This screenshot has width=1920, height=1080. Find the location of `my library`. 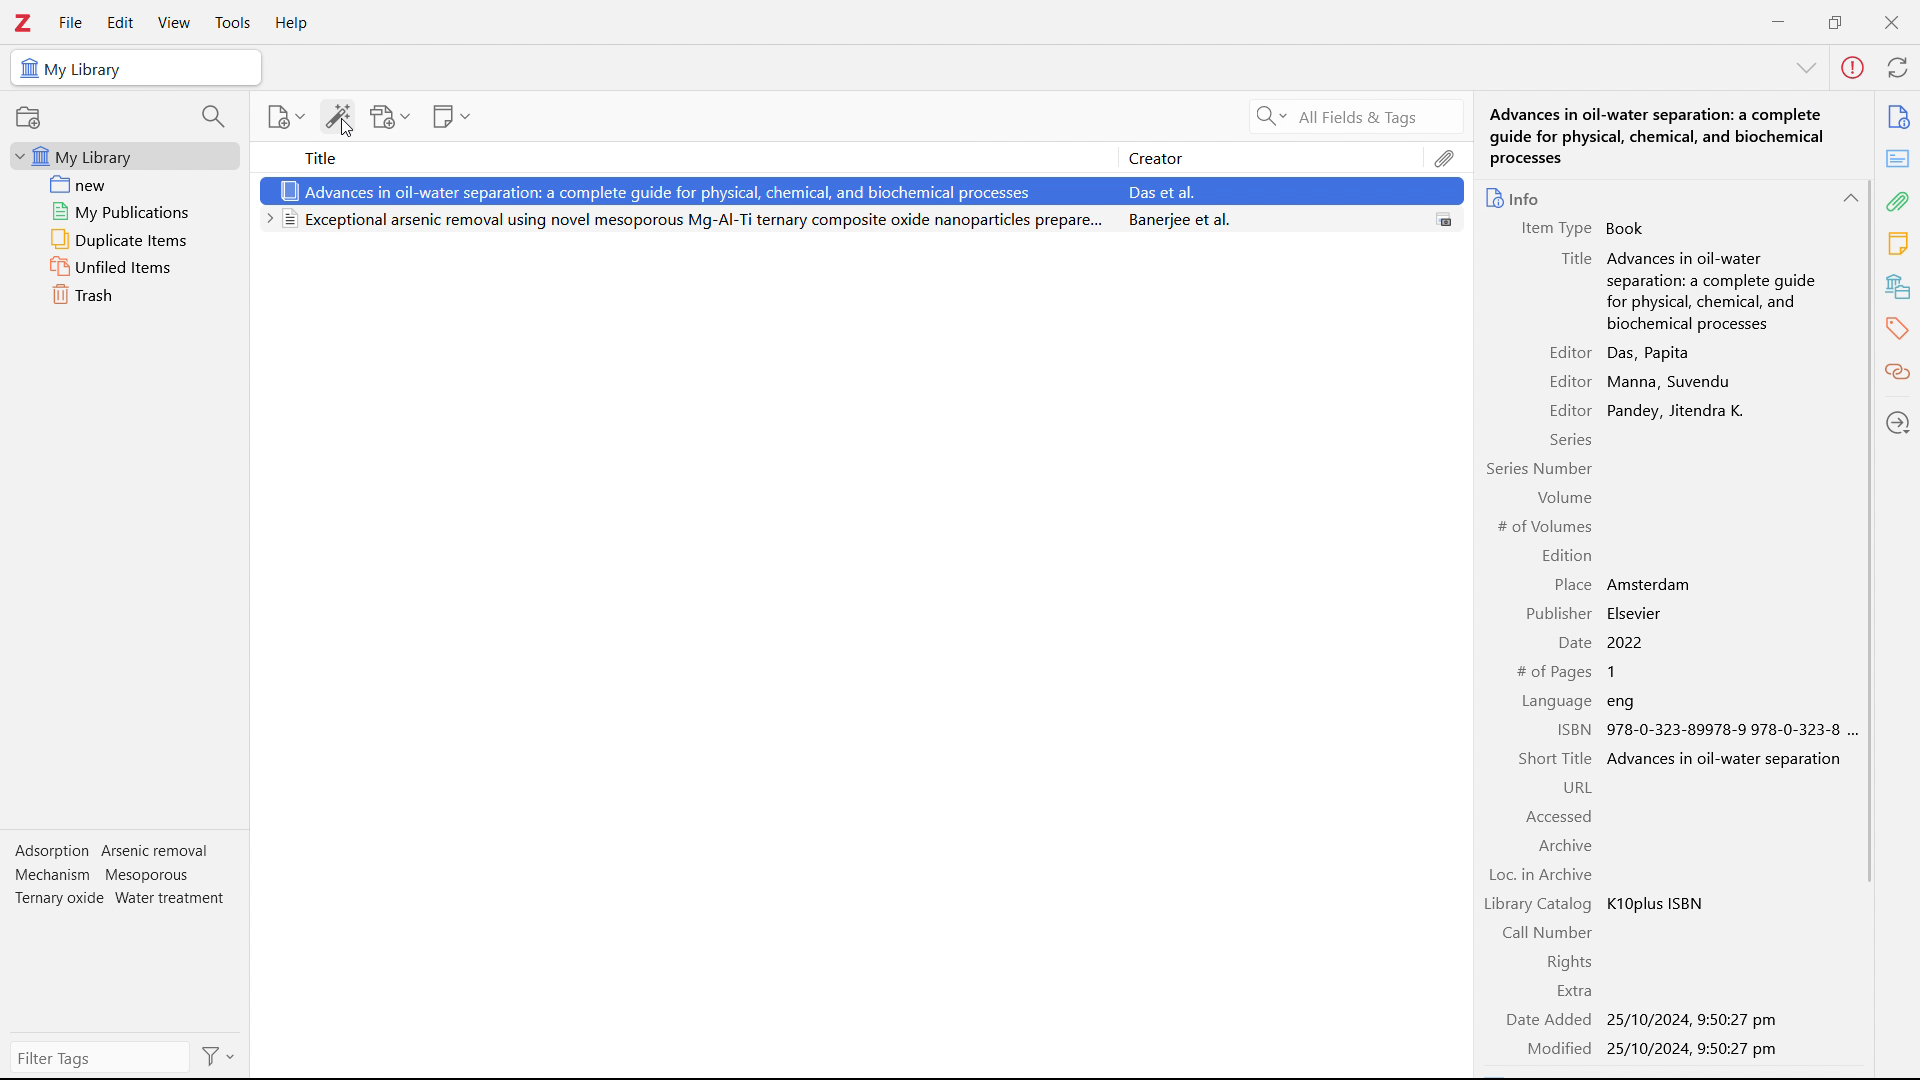

my library is located at coordinates (125, 155).